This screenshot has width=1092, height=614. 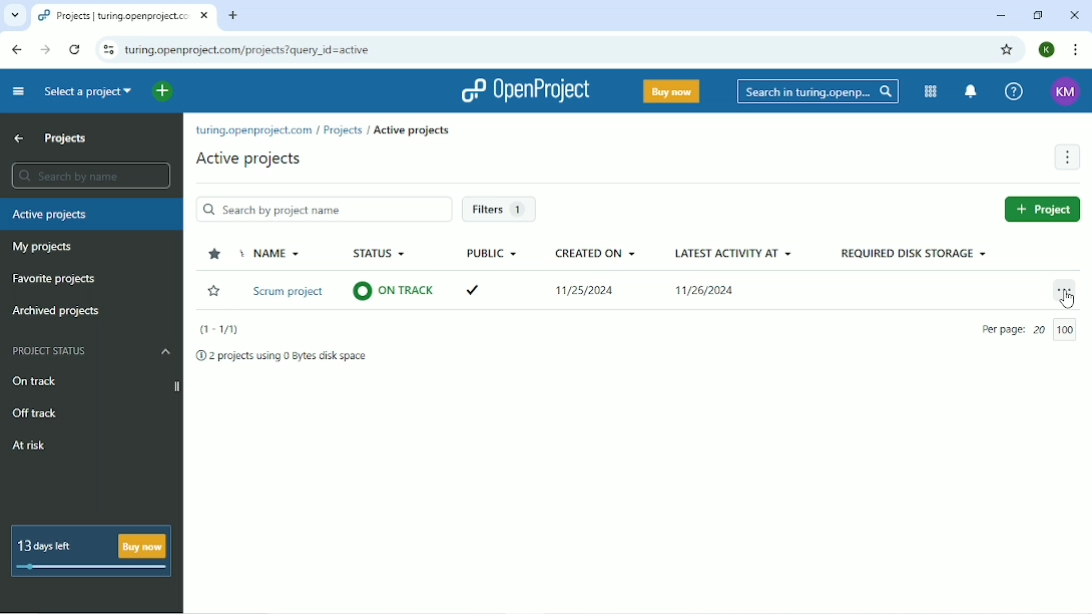 I want to click on Search by project name, so click(x=323, y=209).